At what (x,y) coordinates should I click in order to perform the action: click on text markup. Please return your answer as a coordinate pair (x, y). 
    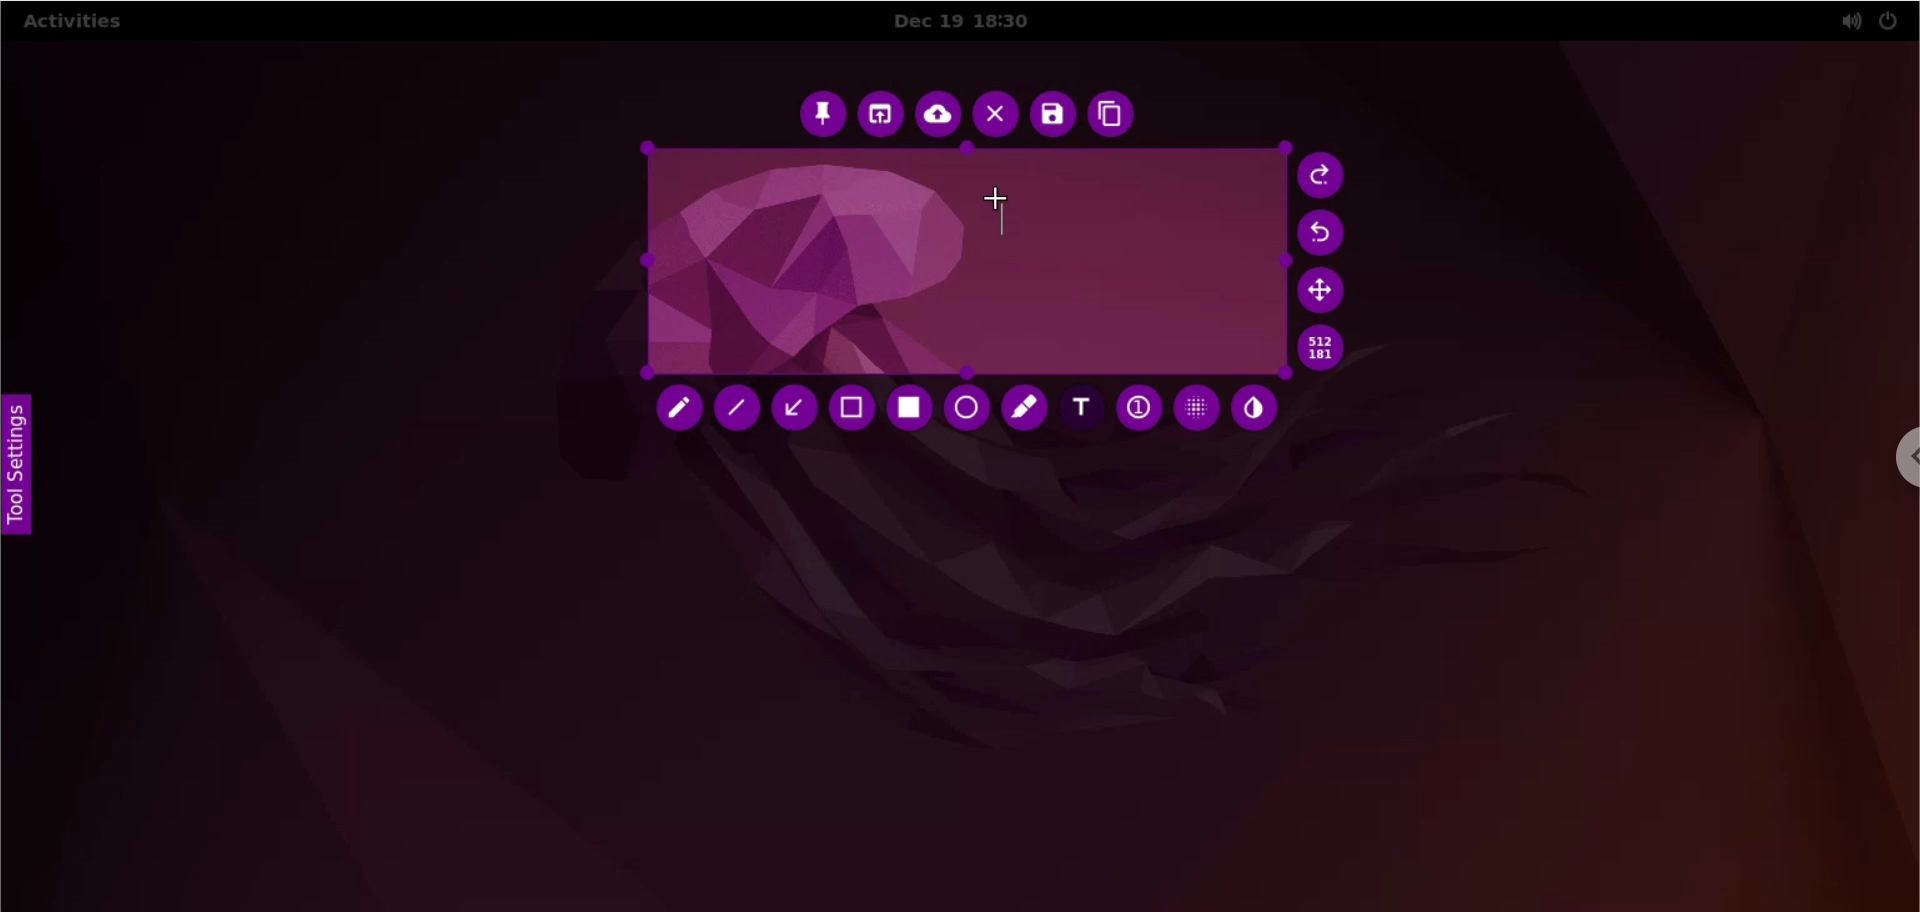
    Looking at the image, I should click on (1004, 221).